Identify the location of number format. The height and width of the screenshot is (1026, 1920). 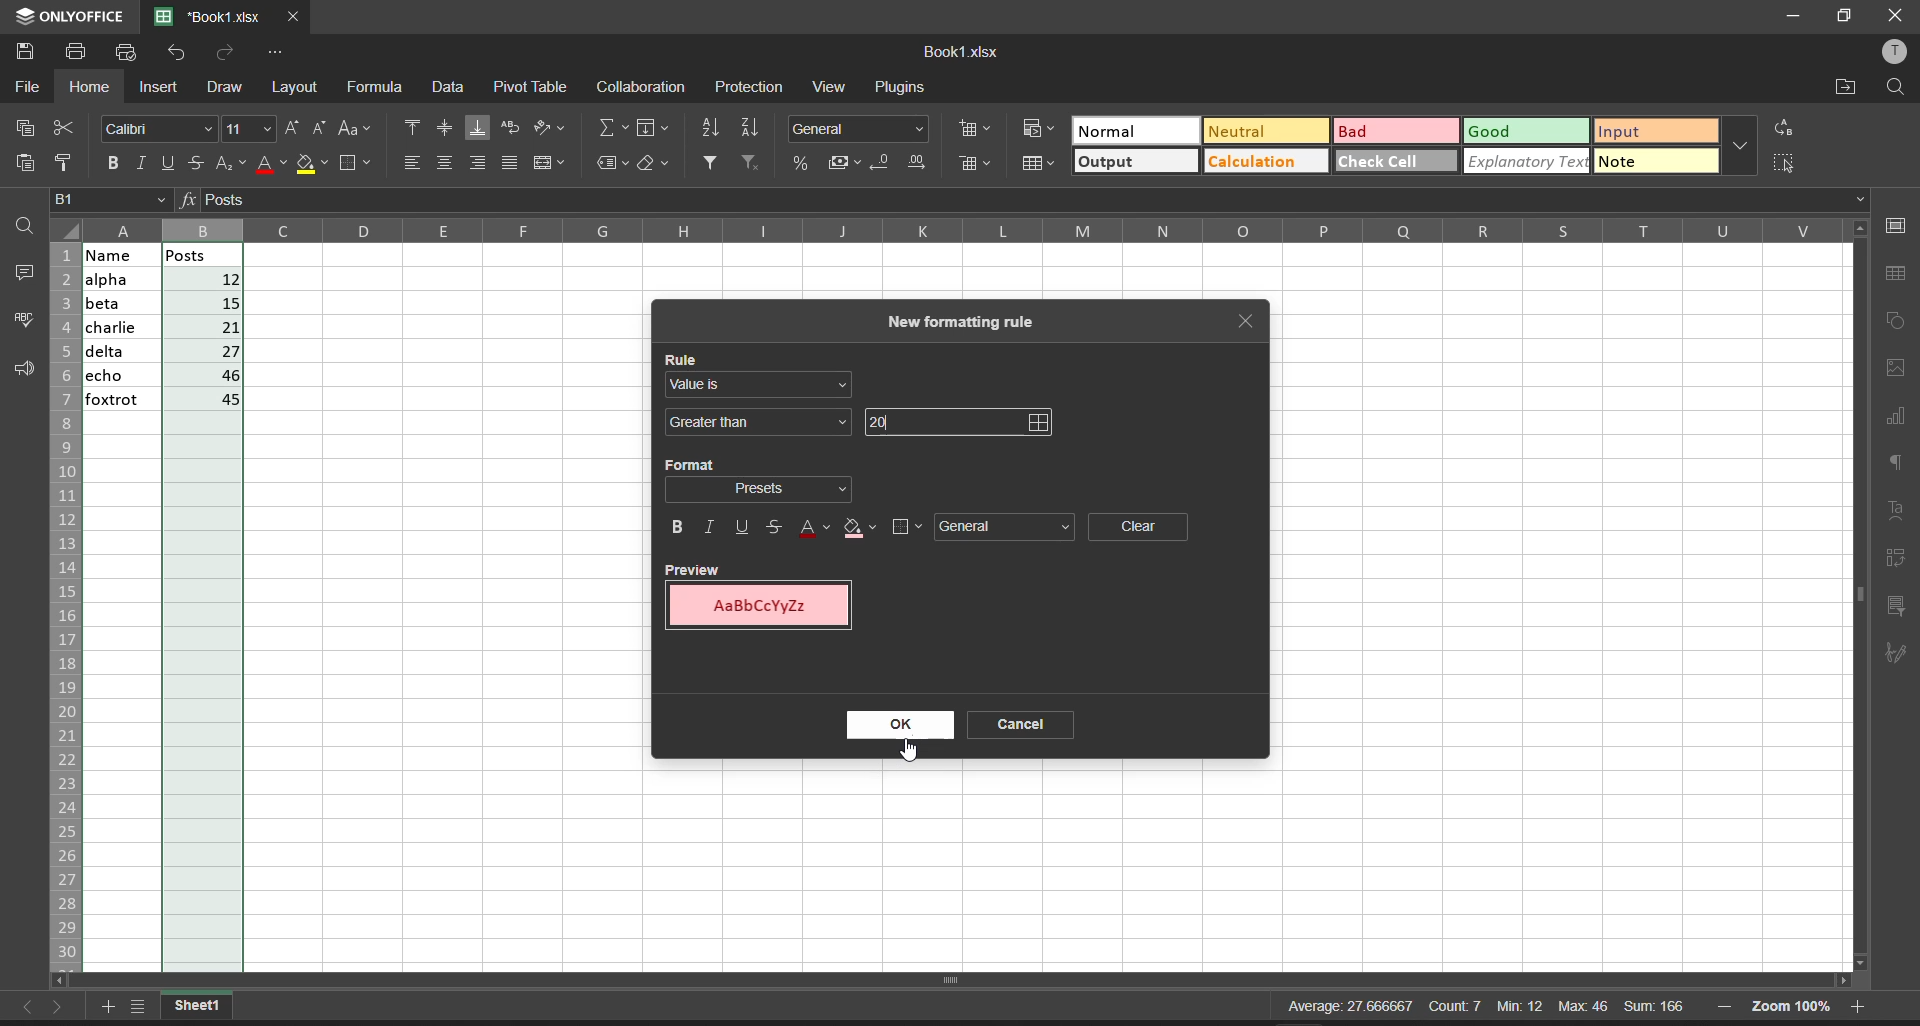
(860, 128).